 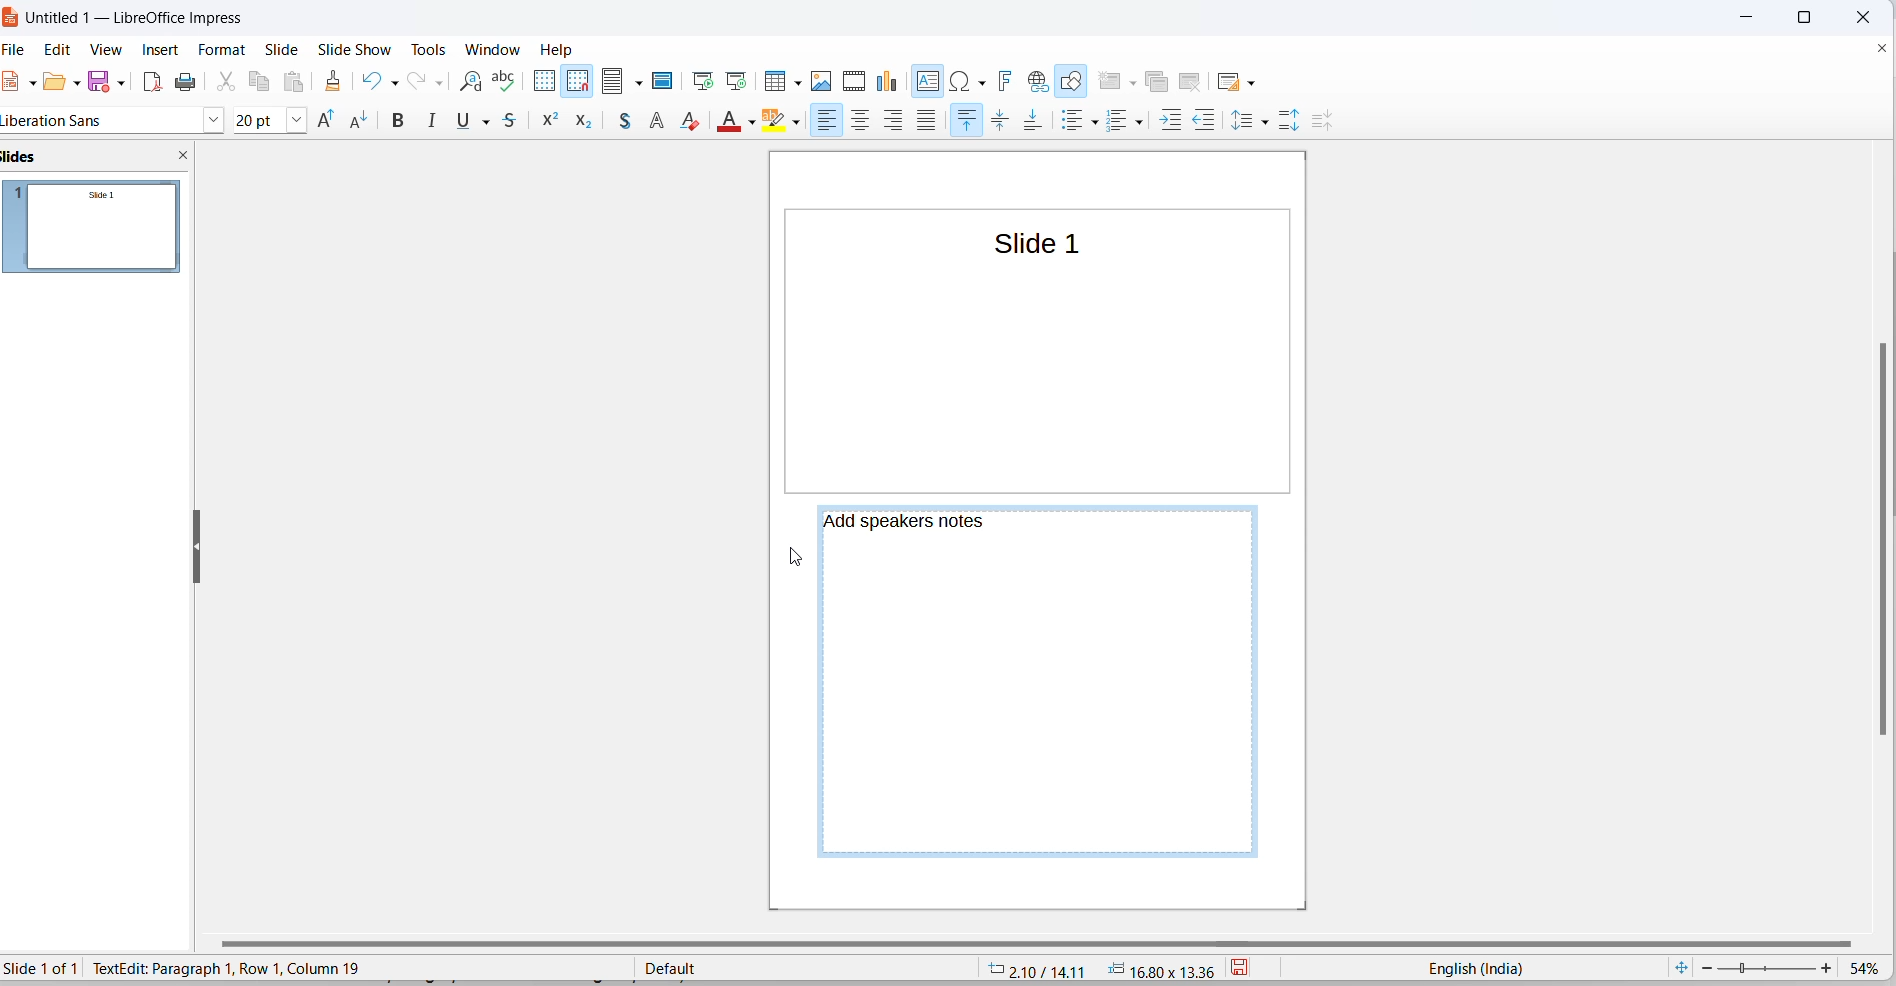 What do you see at coordinates (1039, 80) in the screenshot?
I see `insert hyperlinks` at bounding box center [1039, 80].